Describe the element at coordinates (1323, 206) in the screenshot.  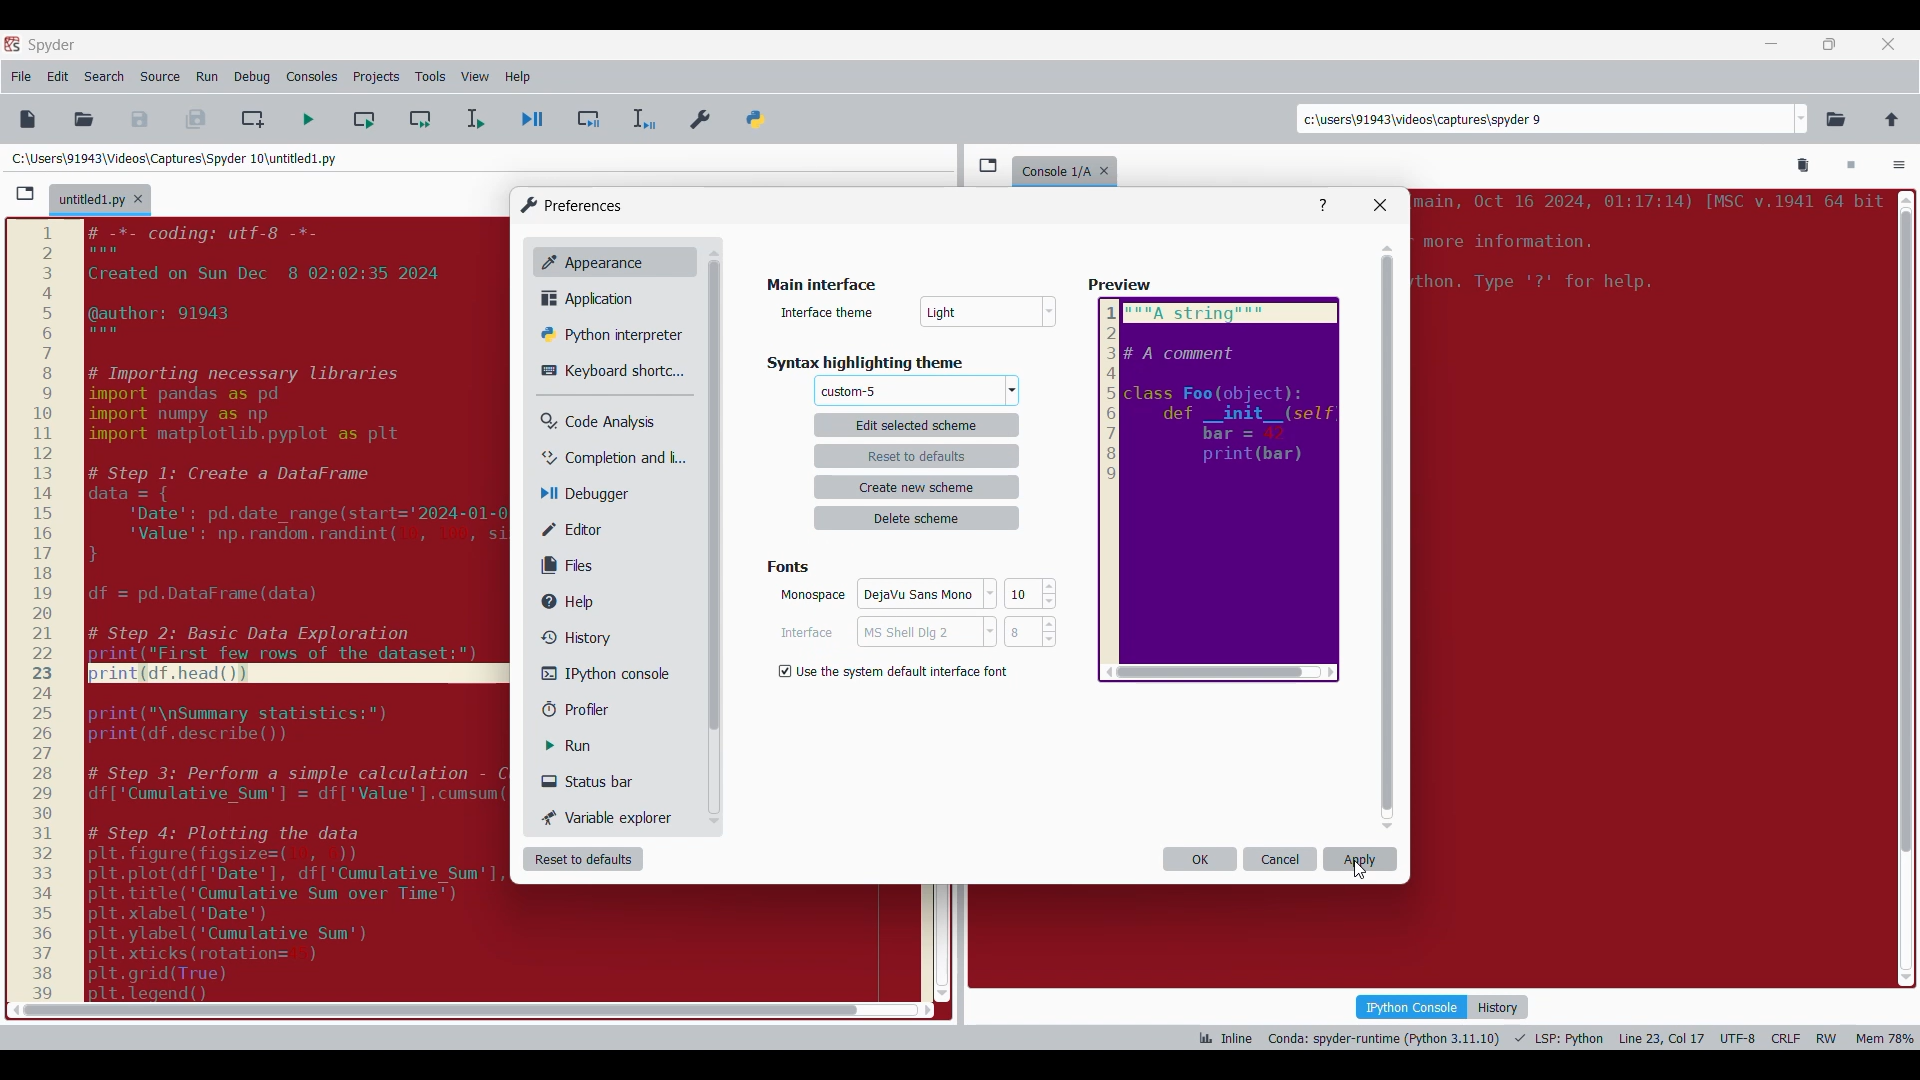
I see `Help` at that location.